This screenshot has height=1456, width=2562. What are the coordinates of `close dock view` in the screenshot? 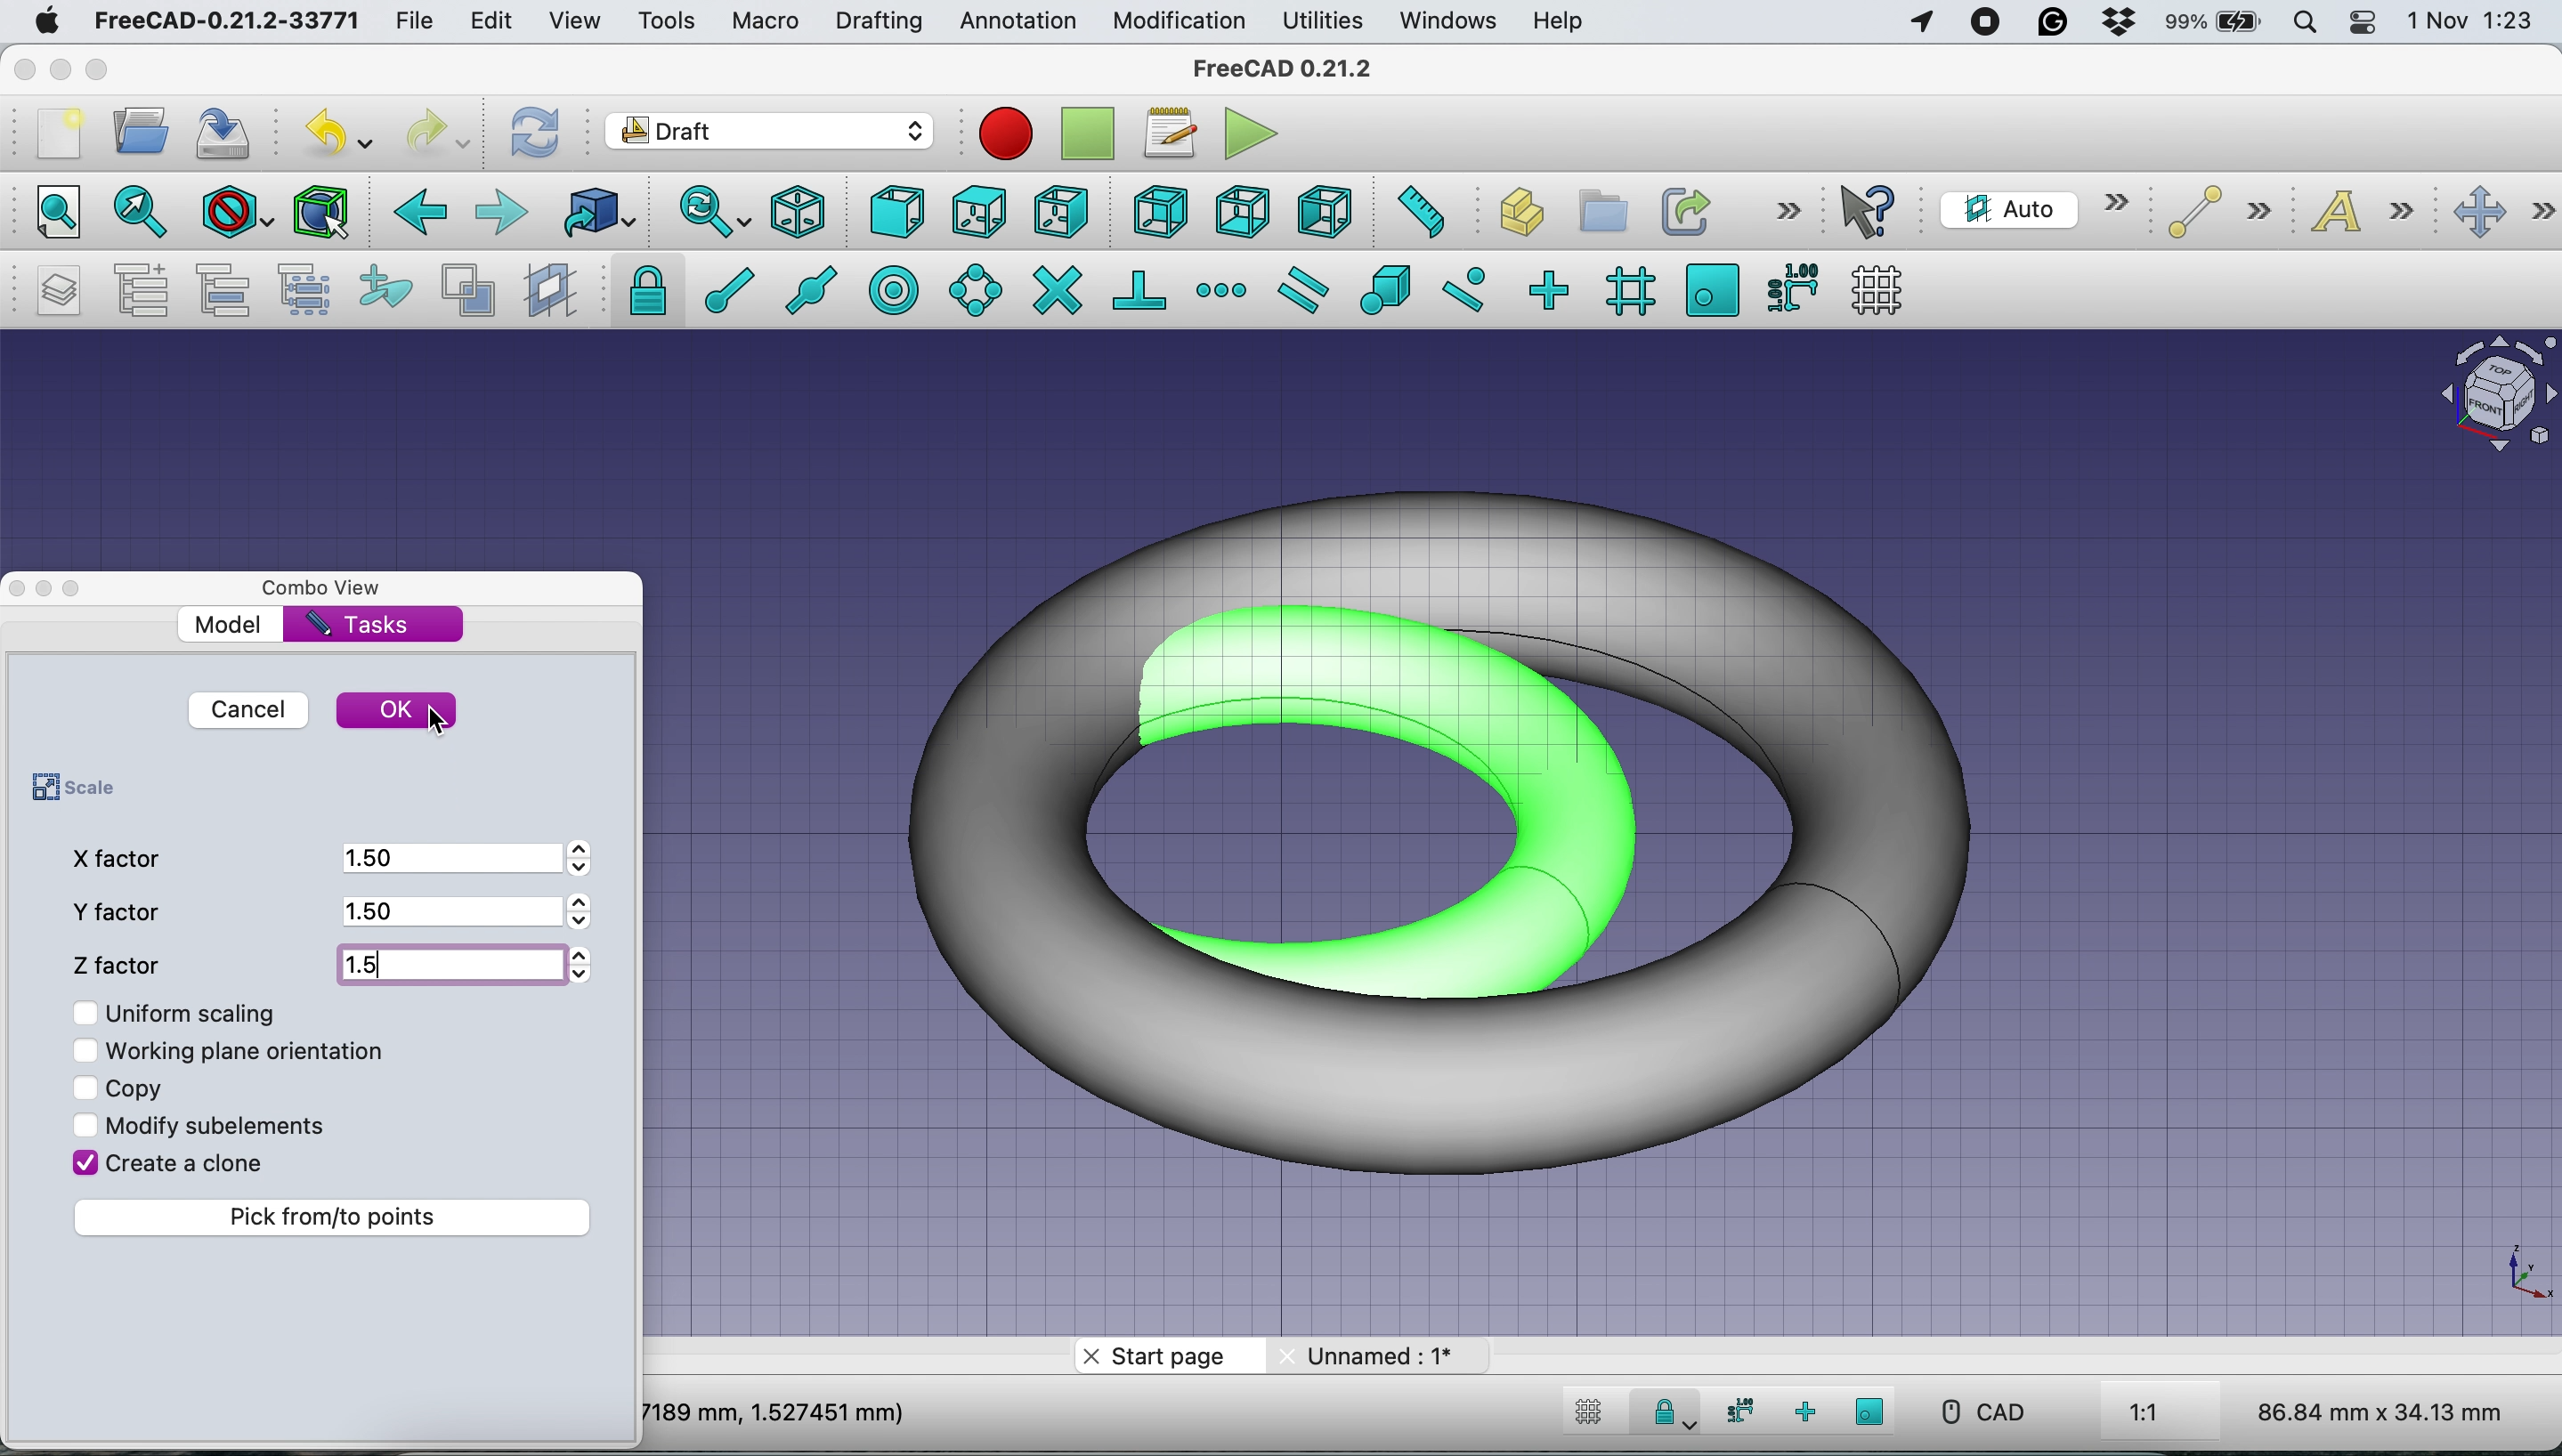 It's located at (16, 589).